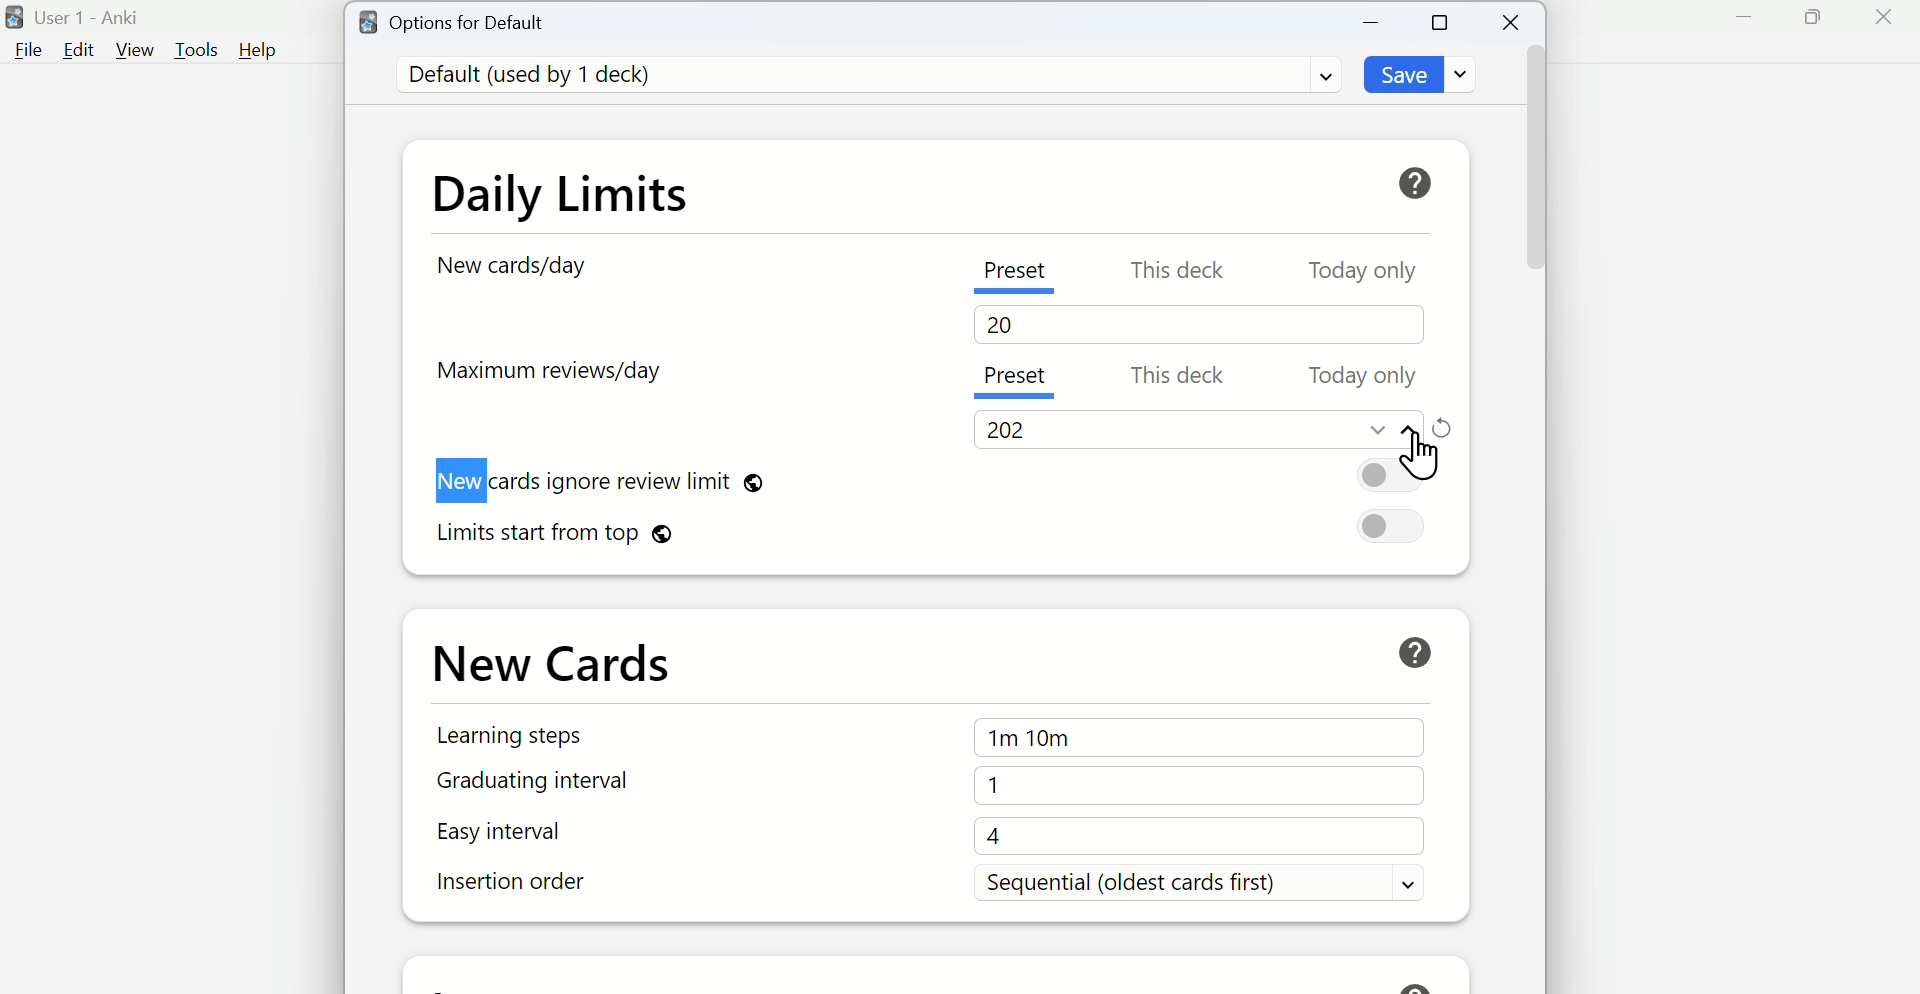  Describe the element at coordinates (517, 882) in the screenshot. I see `Insertion order` at that location.